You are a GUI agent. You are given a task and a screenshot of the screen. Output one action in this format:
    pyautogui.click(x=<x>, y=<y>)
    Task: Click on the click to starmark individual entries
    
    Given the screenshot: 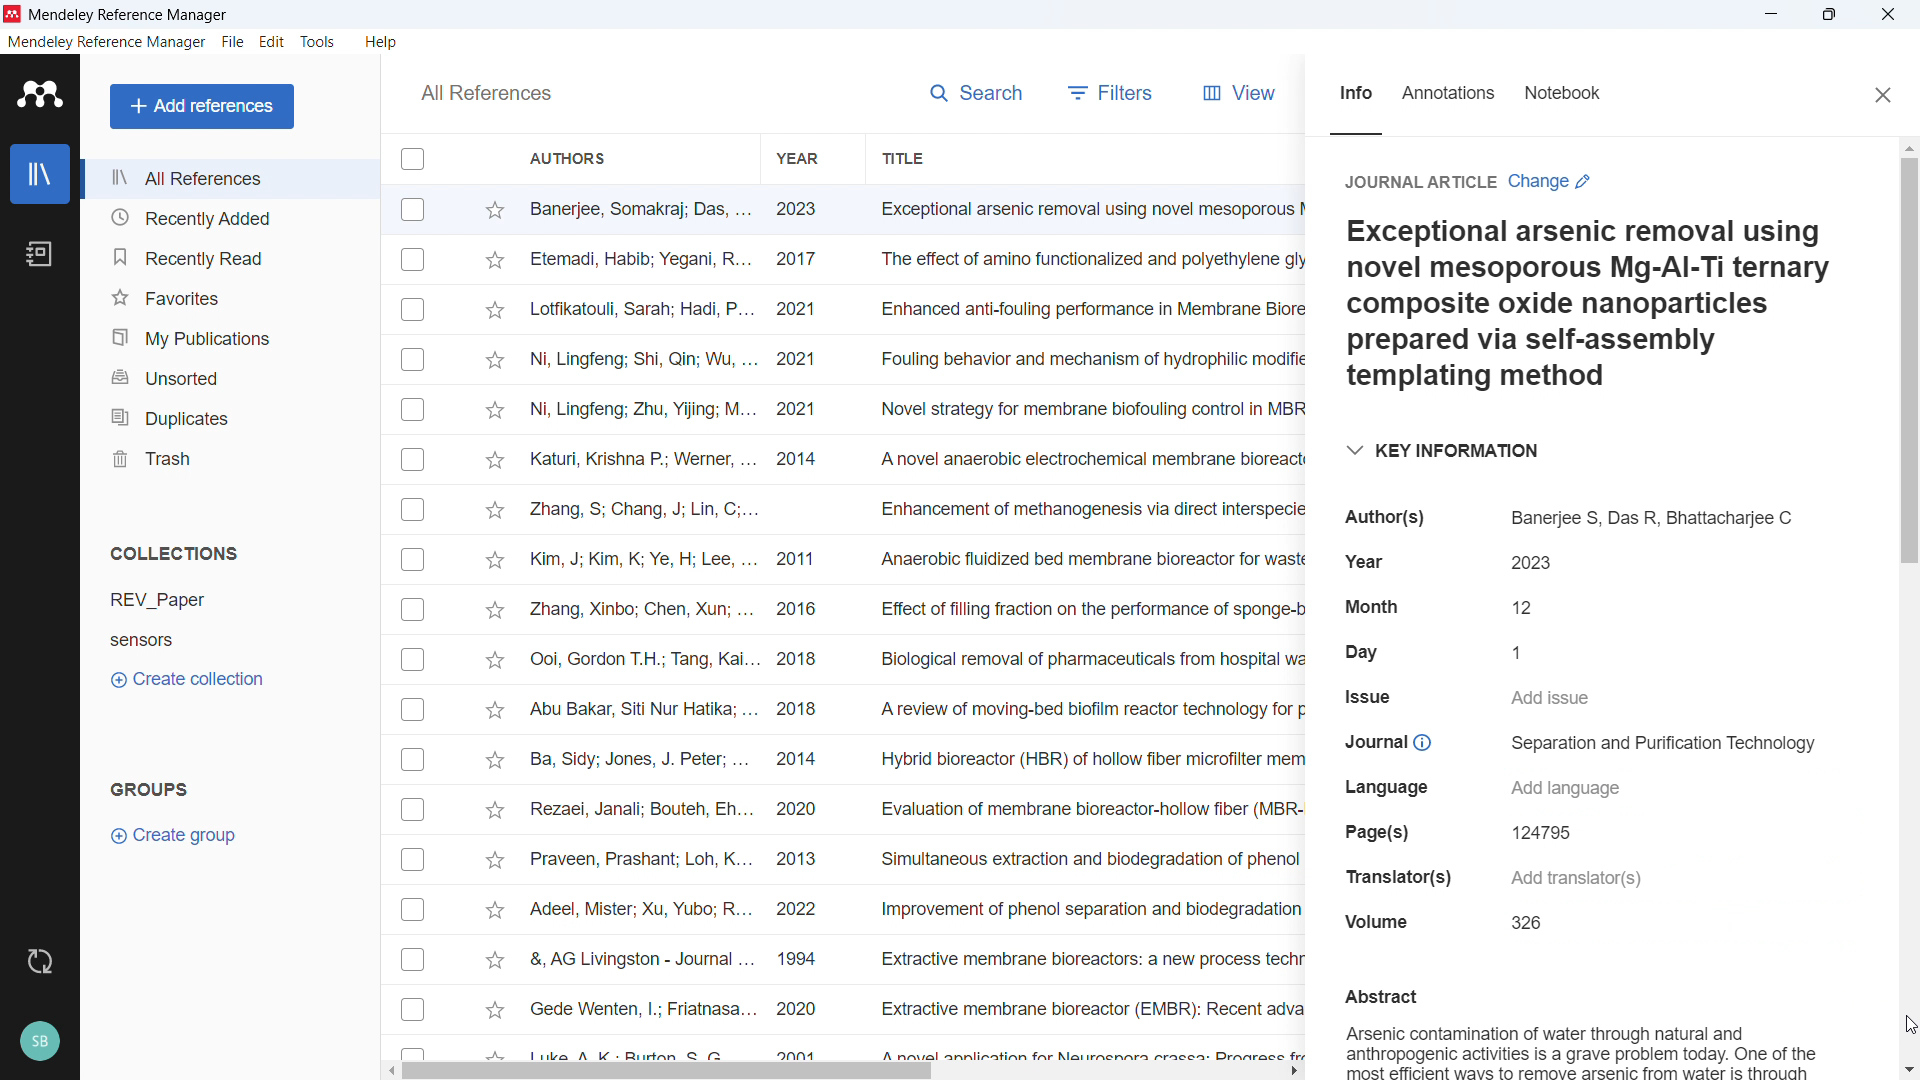 What is the action you would take?
    pyautogui.click(x=495, y=558)
    